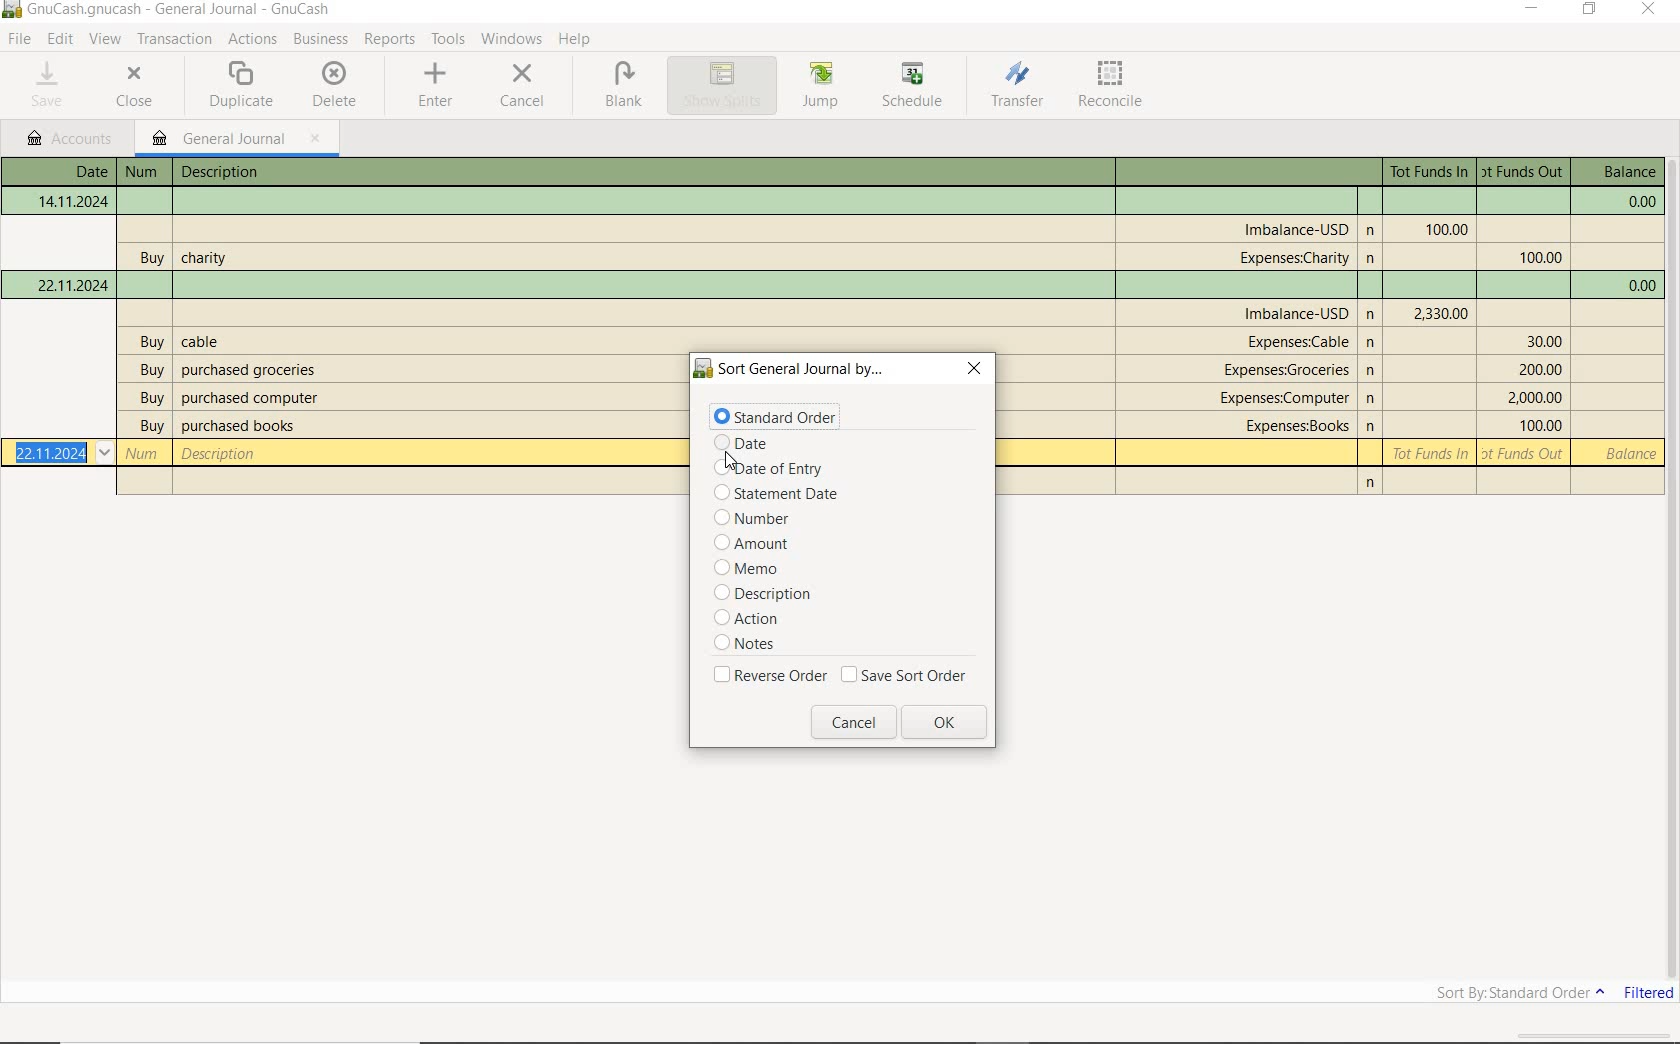 The image size is (1680, 1044). I want to click on notes, so click(747, 647).